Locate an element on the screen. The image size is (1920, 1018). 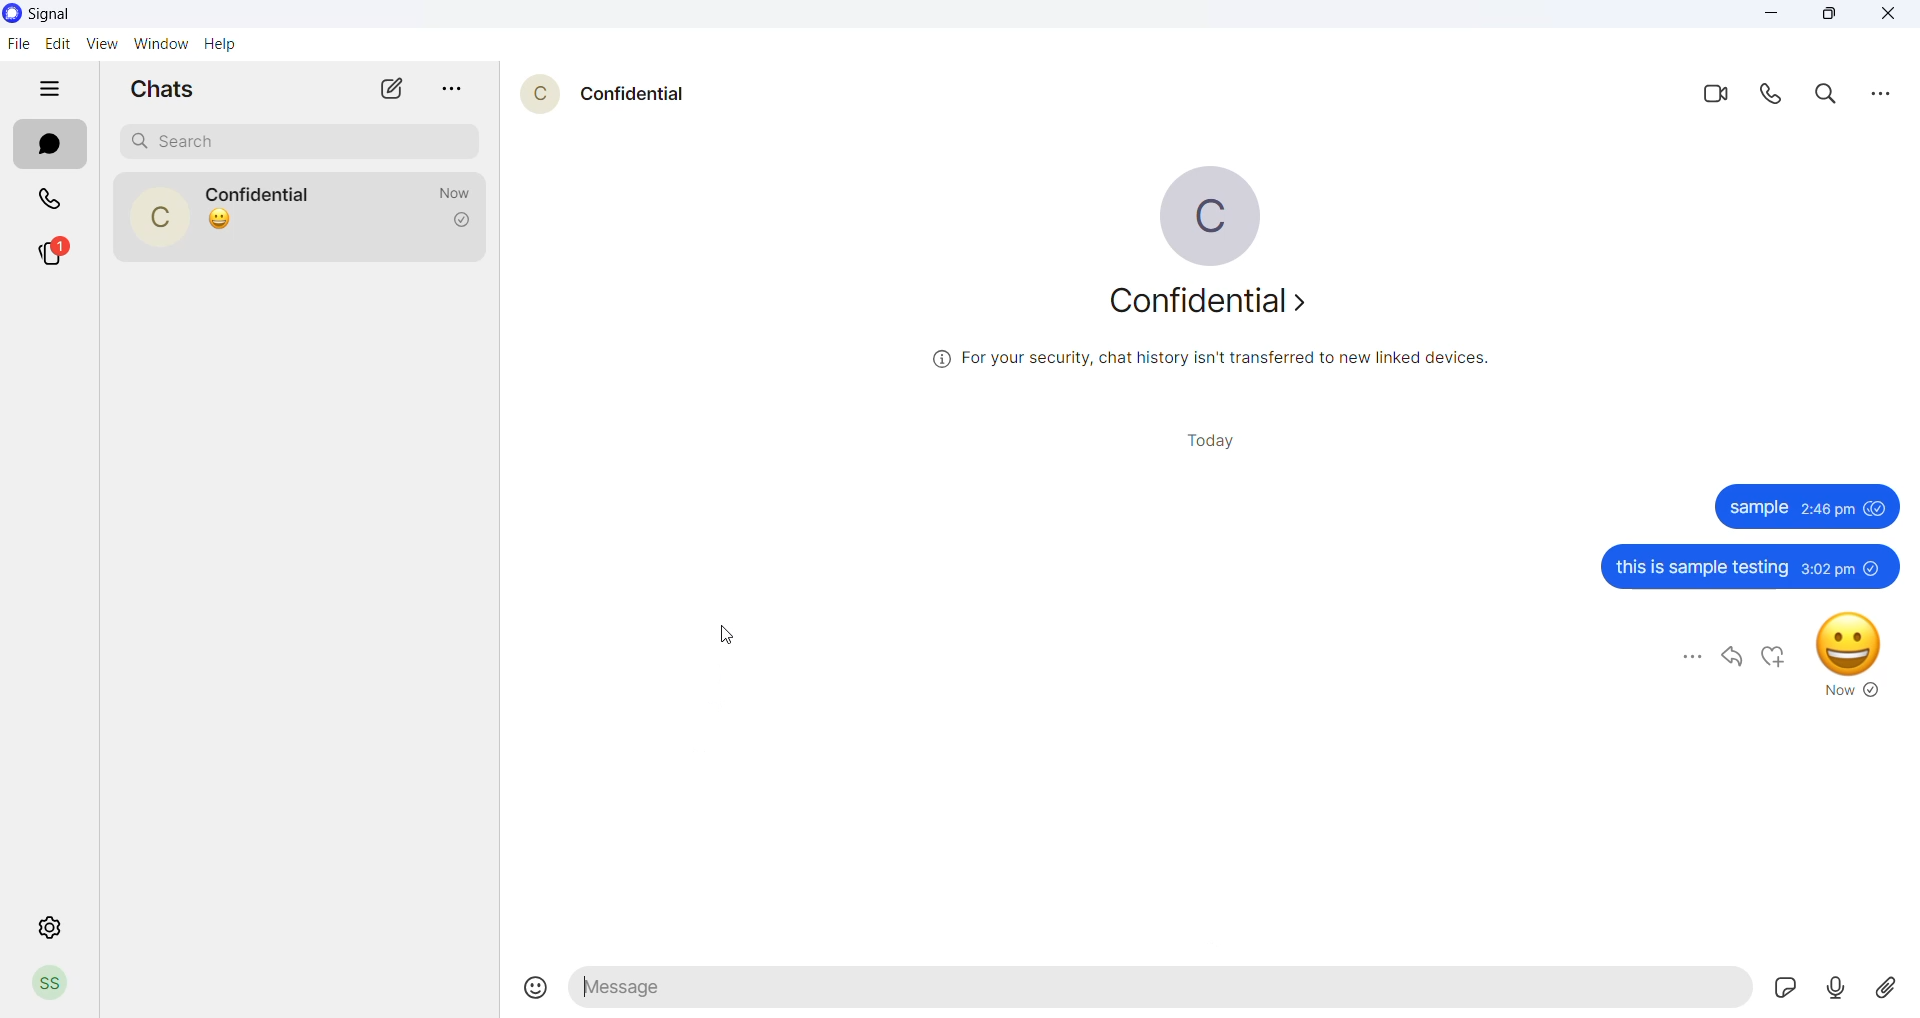
share attachments is located at coordinates (1882, 986).